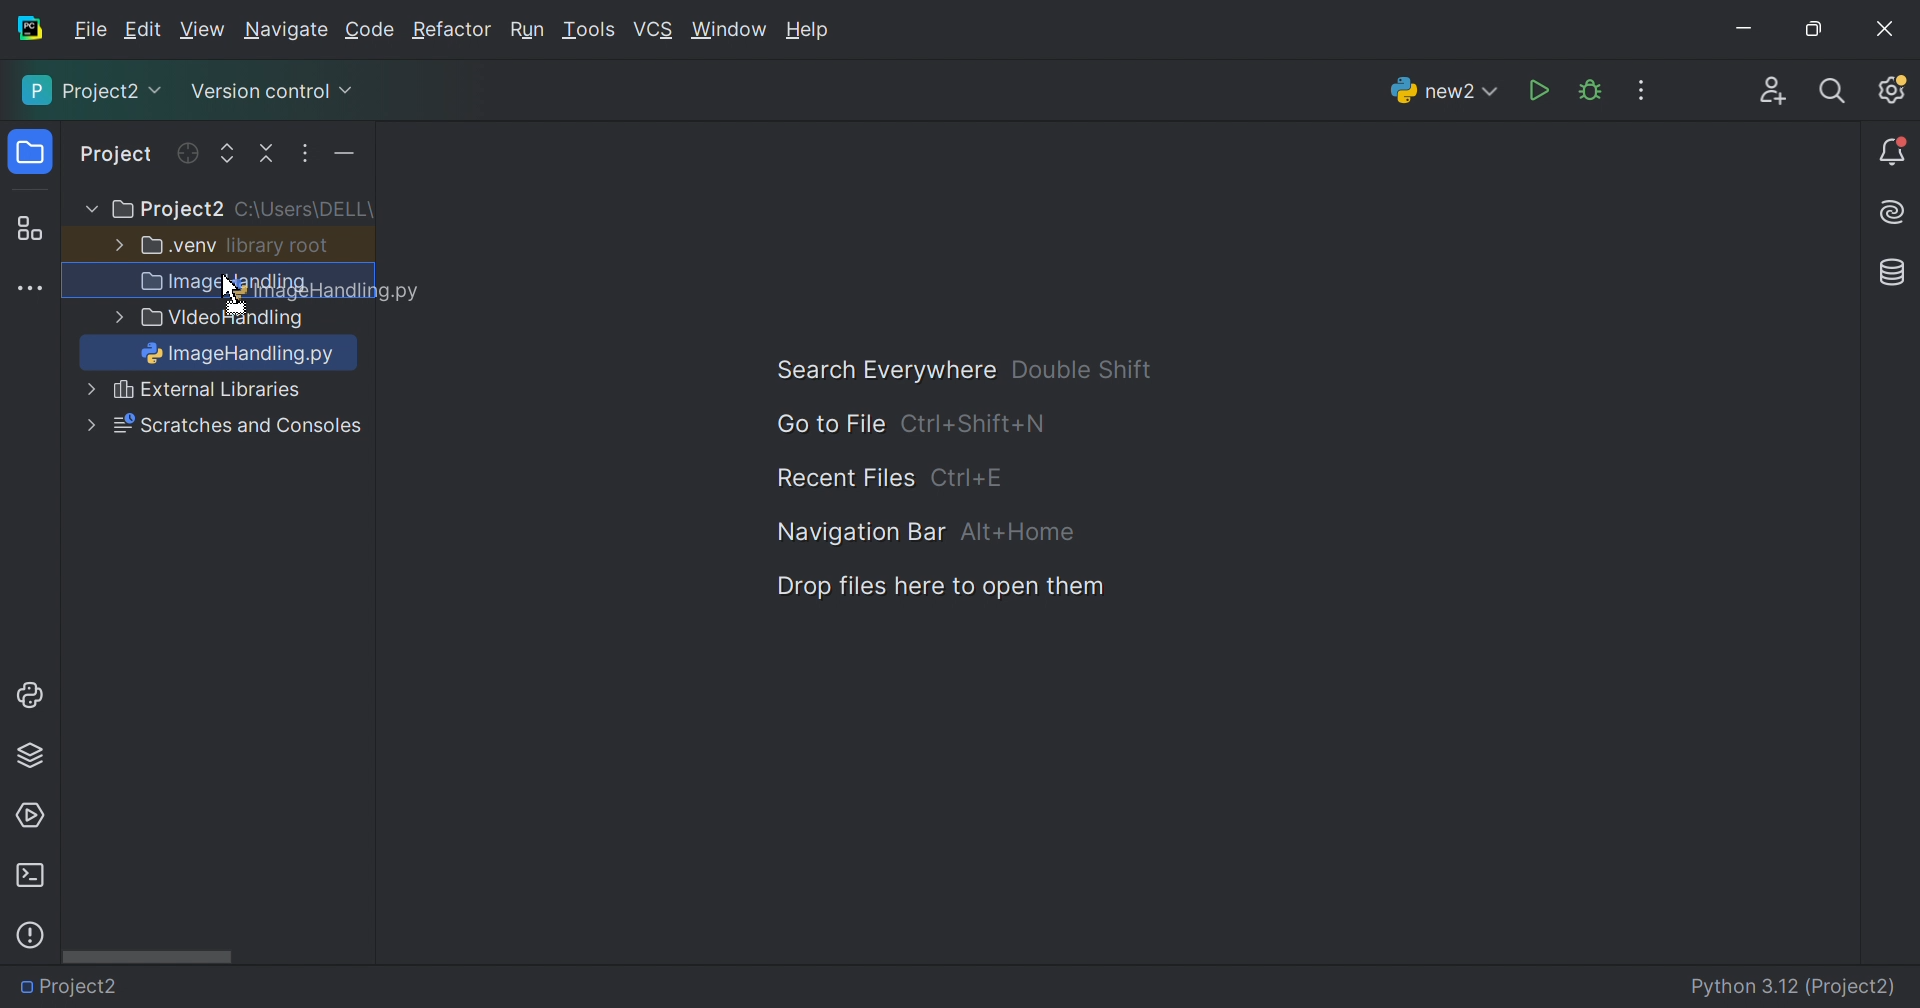 This screenshot has width=1920, height=1008. Describe the element at coordinates (1795, 988) in the screenshot. I see `Python 3.12 (Project2)` at that location.